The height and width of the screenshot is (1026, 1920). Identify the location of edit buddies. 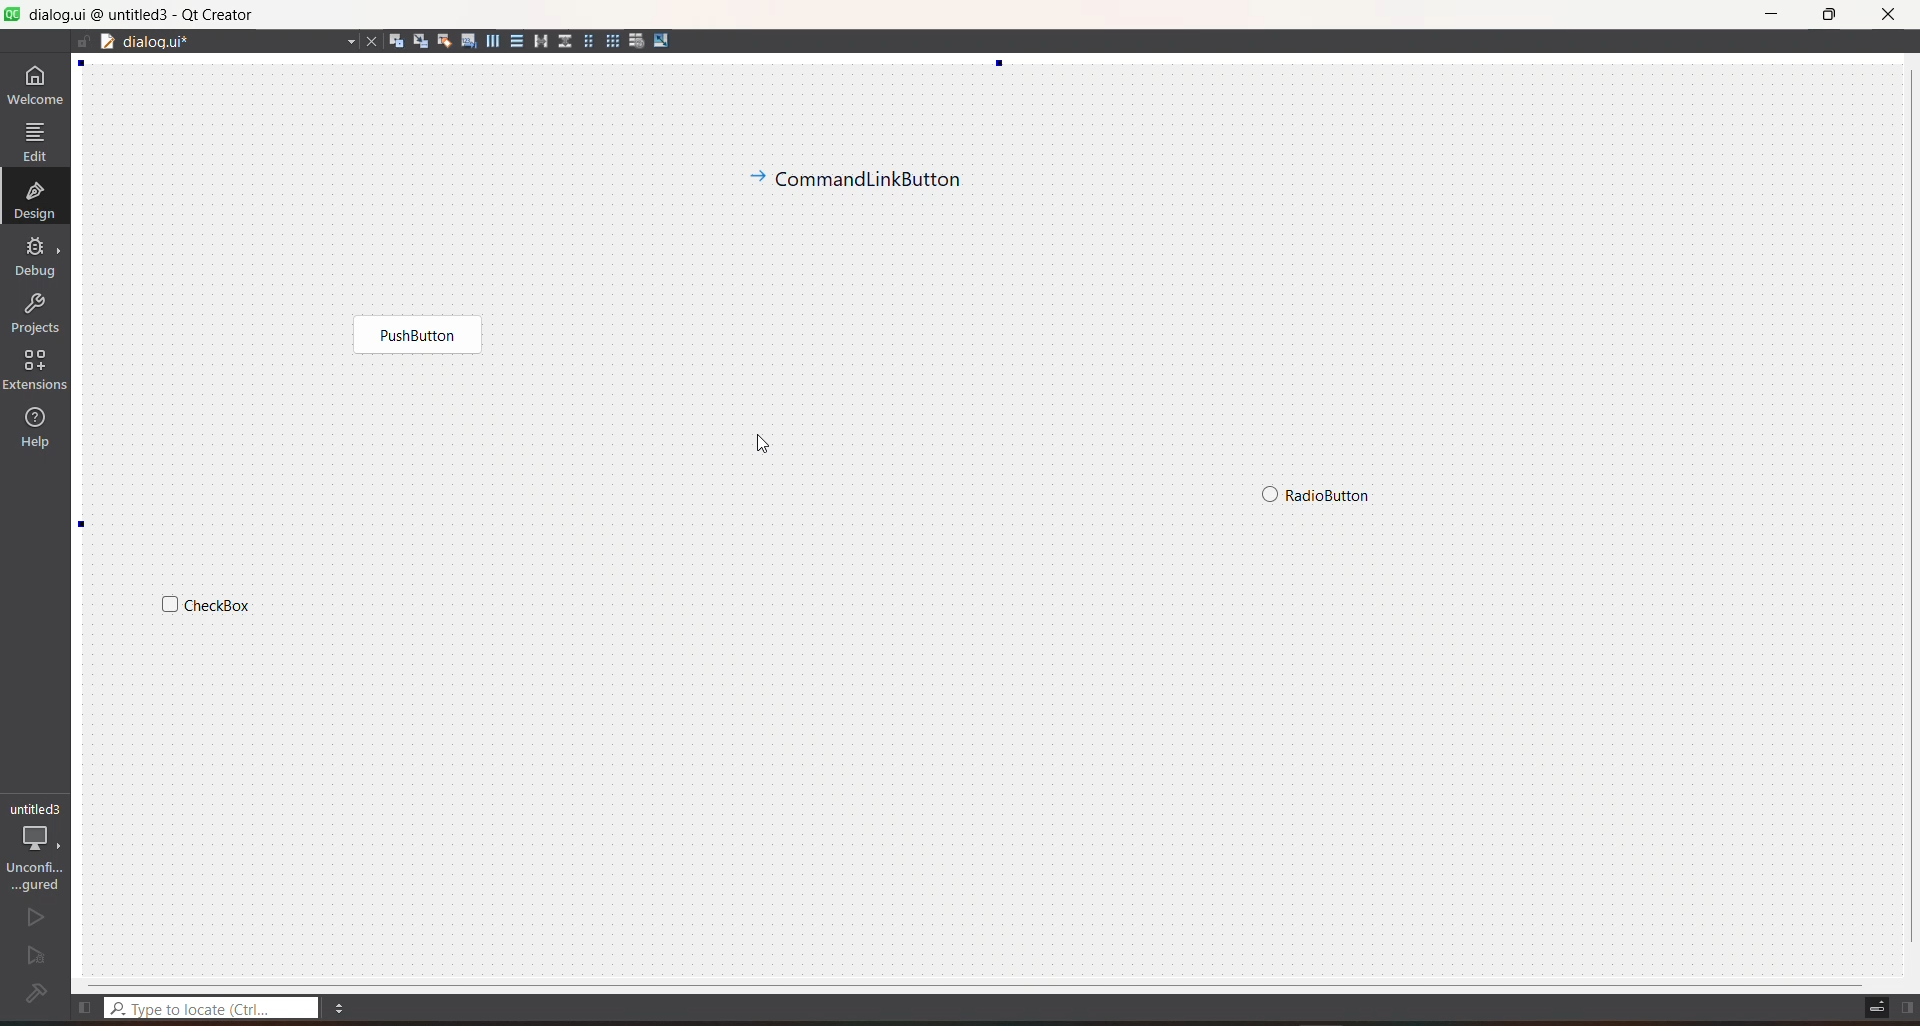
(442, 38).